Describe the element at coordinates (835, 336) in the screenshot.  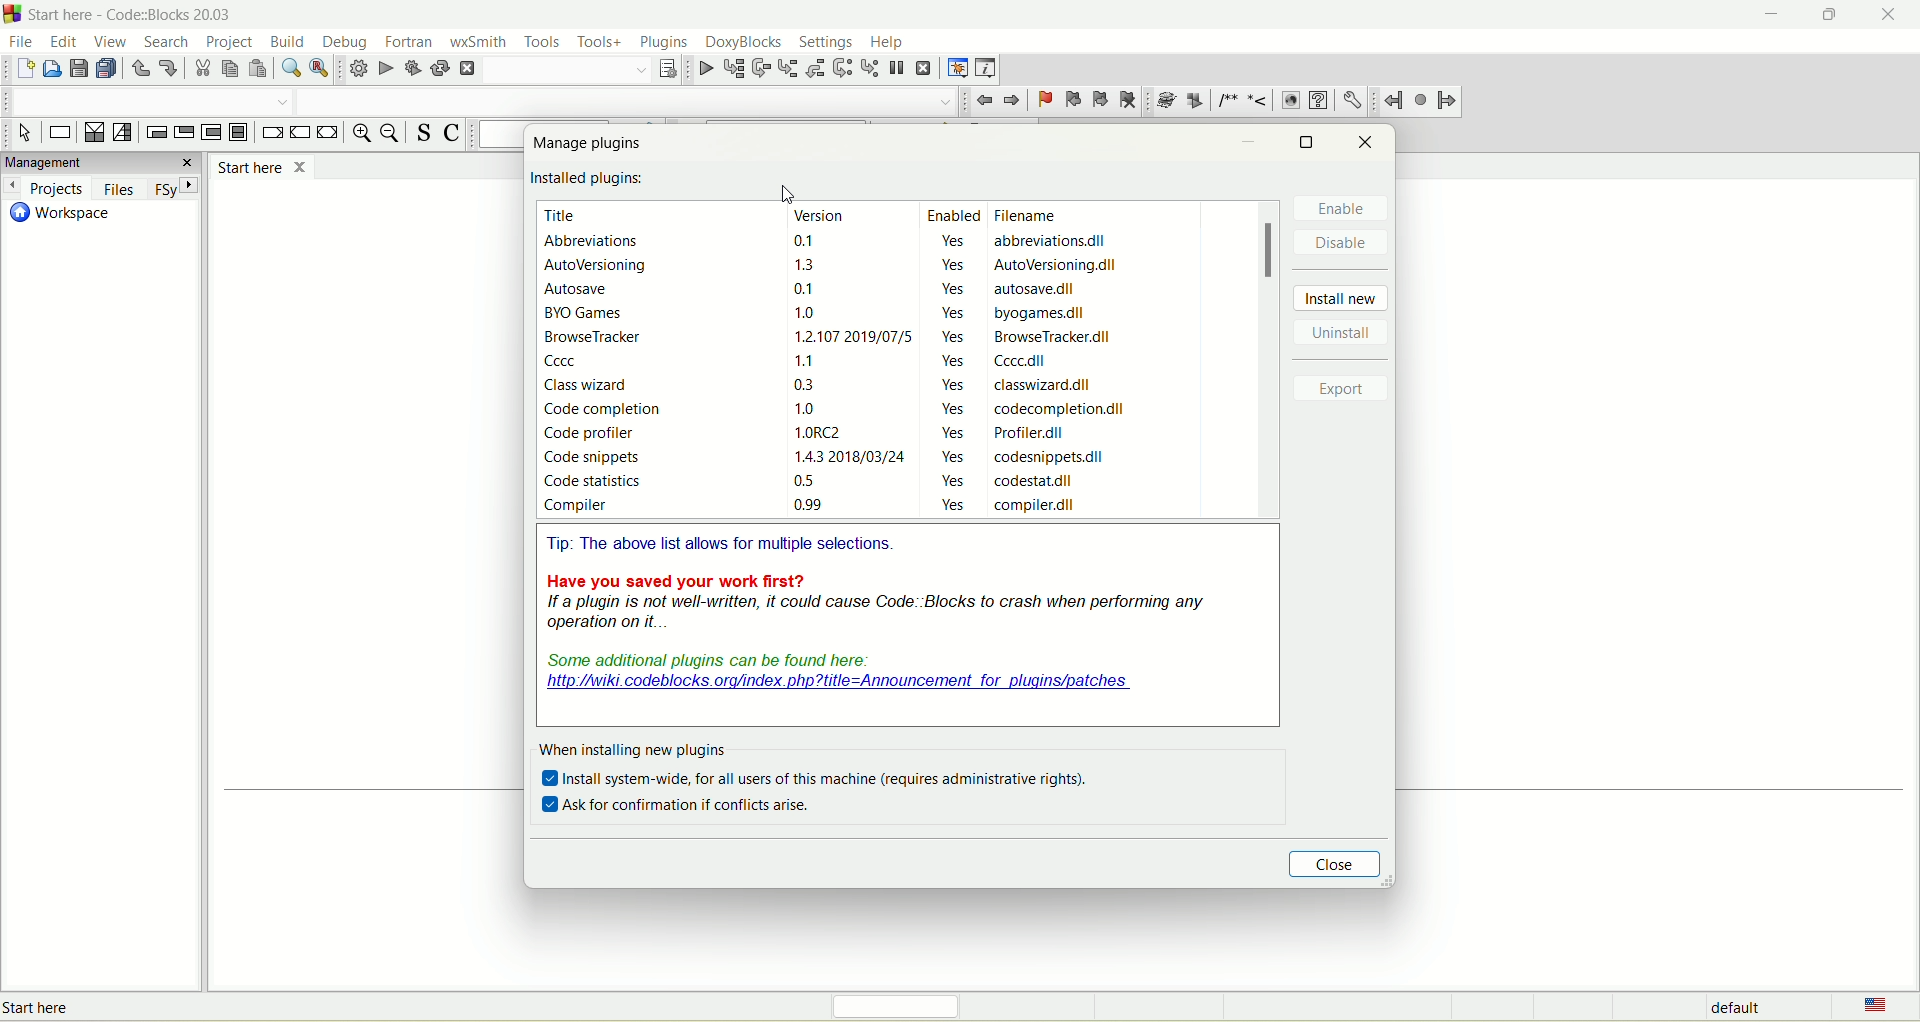
I see `BrowseTracker 1.2107 2019/07/5 Yes  BrowseTracker.dll` at that location.